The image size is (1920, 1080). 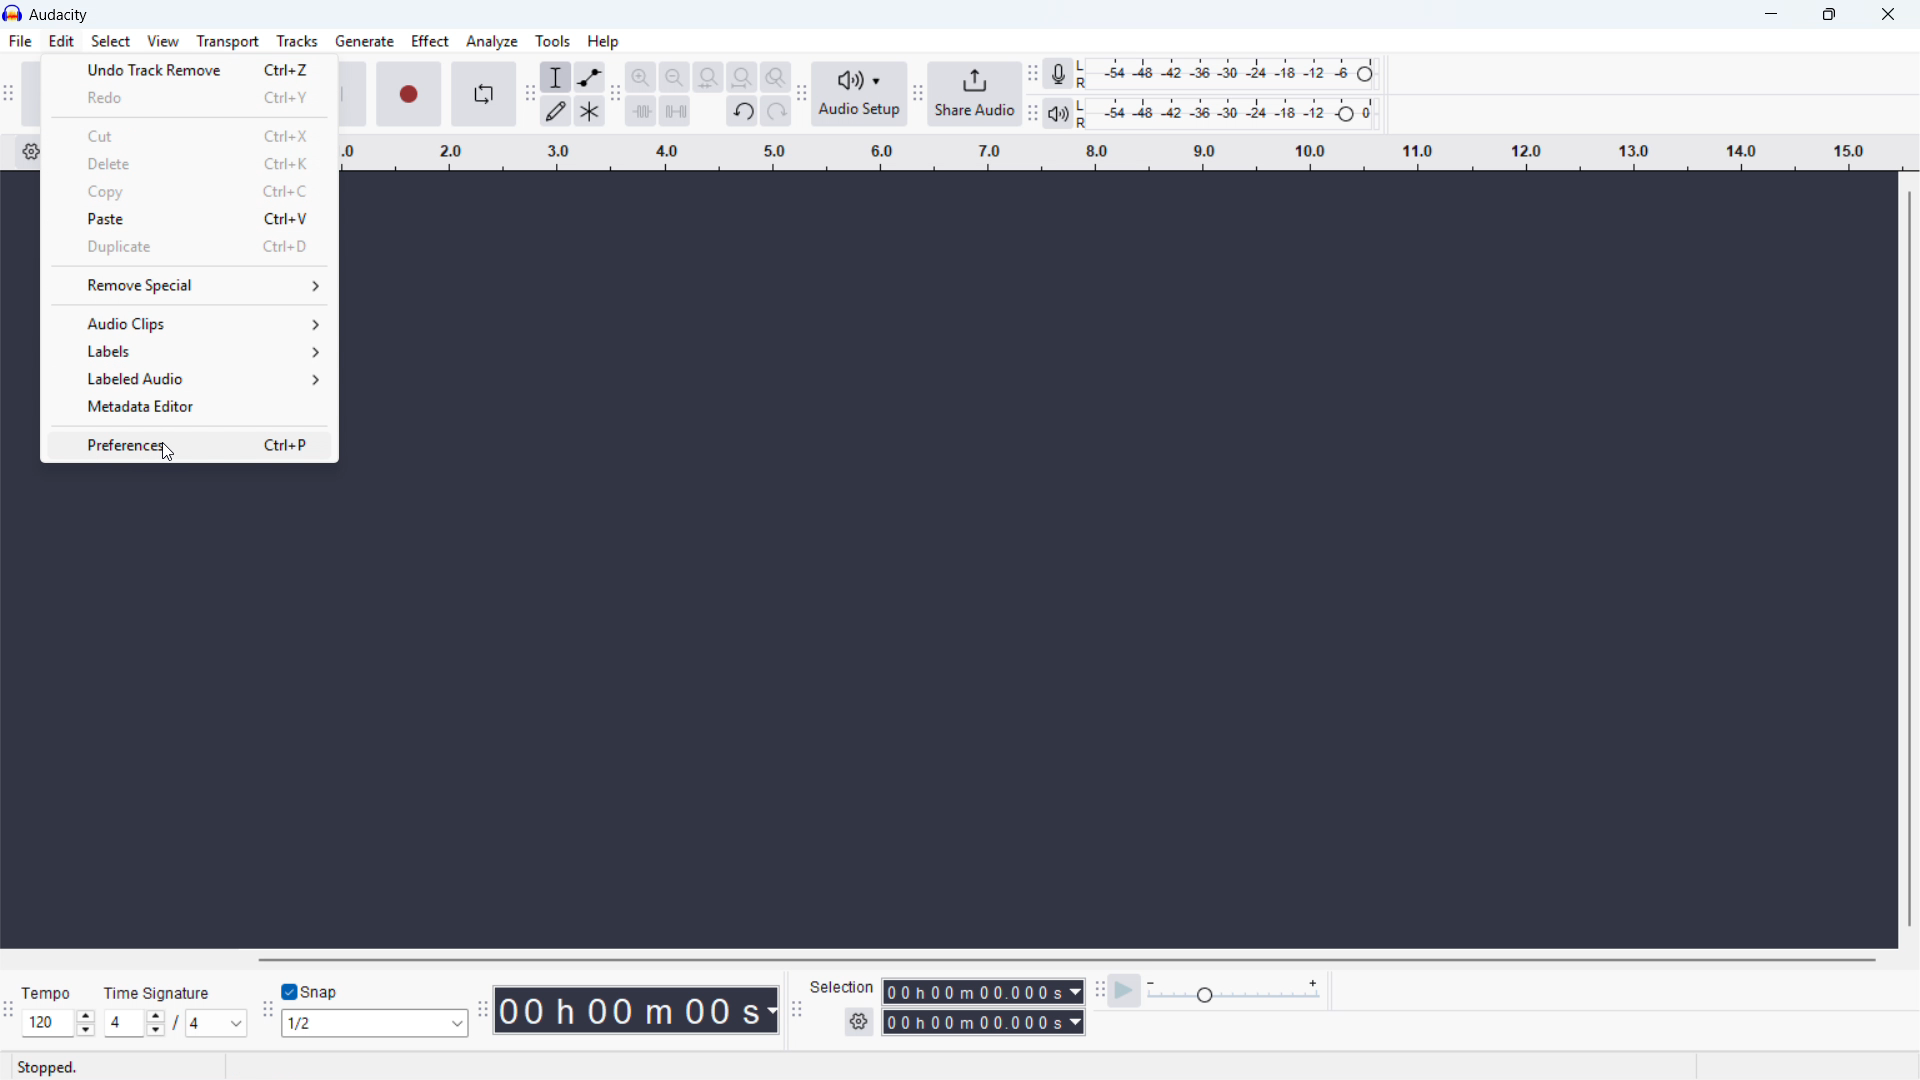 What do you see at coordinates (776, 77) in the screenshot?
I see `toggle zoom` at bounding box center [776, 77].